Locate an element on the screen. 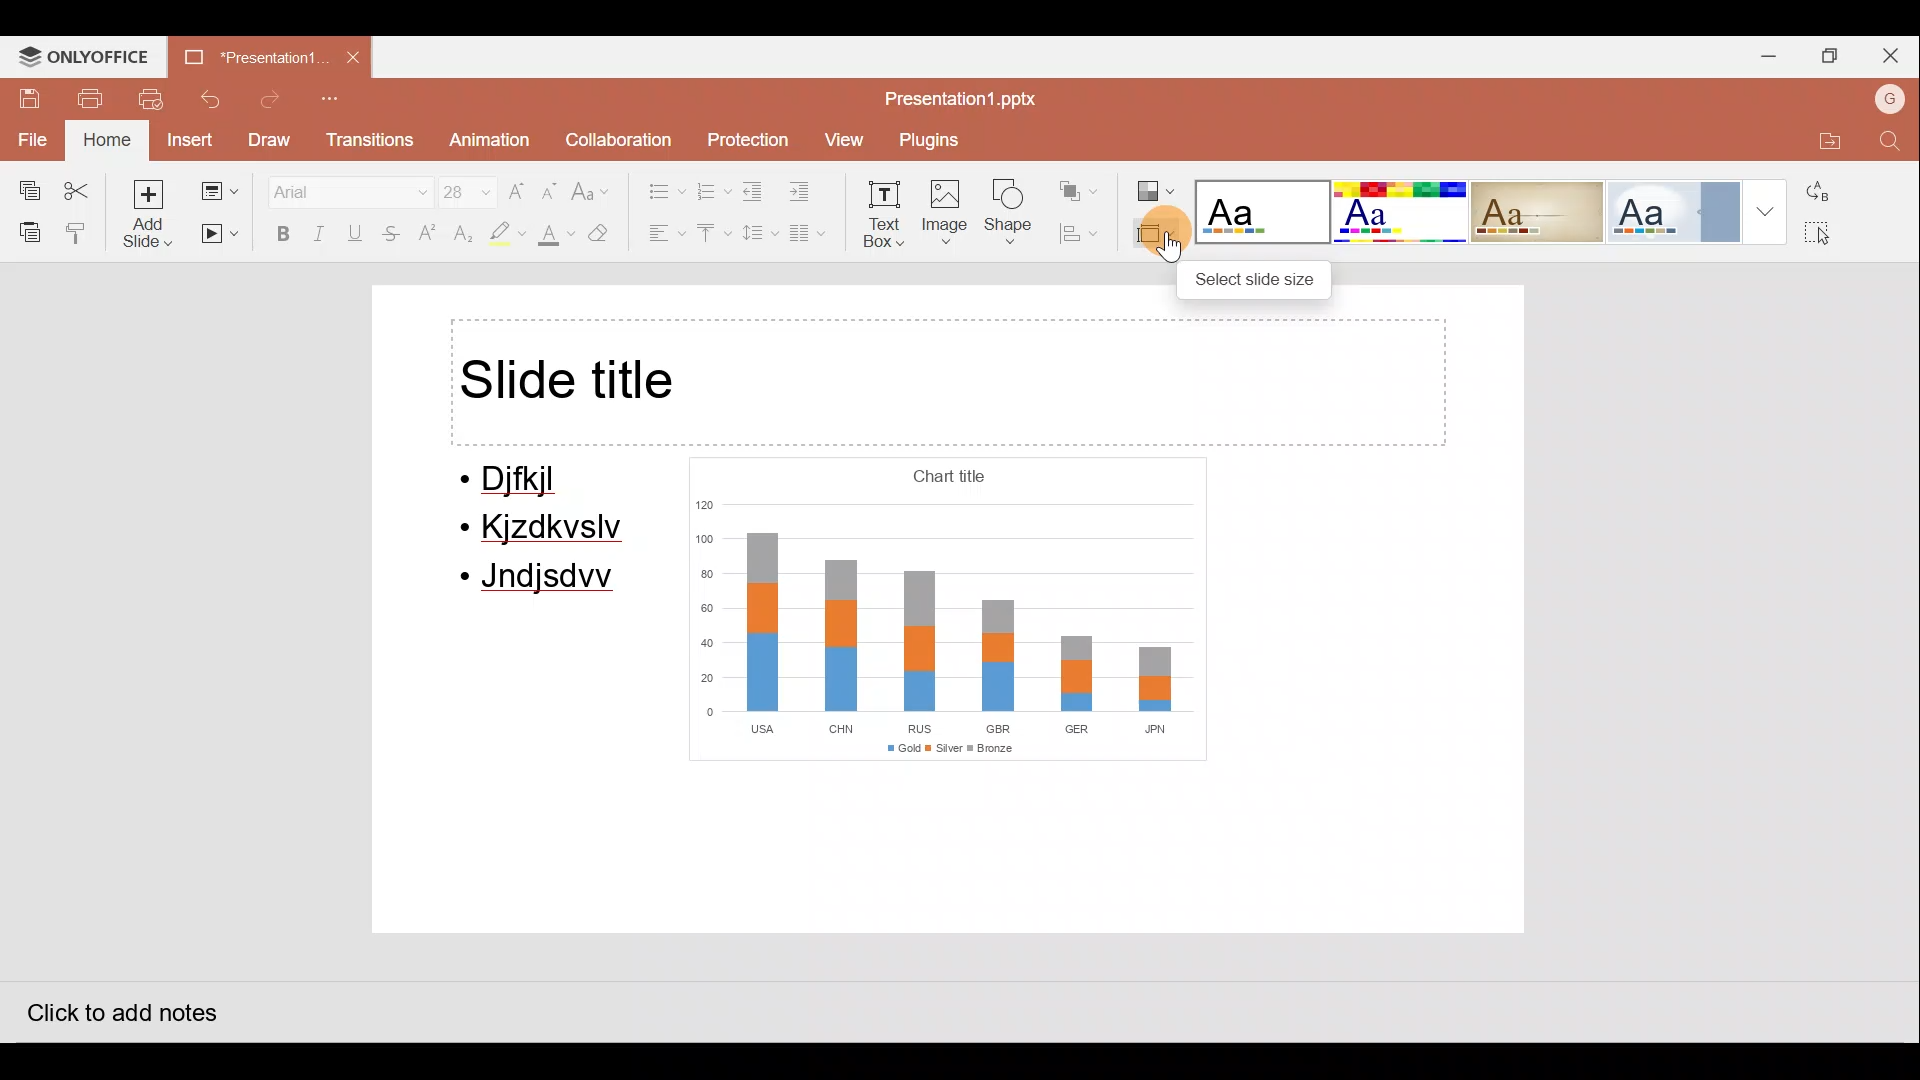  Plugins is located at coordinates (935, 140).